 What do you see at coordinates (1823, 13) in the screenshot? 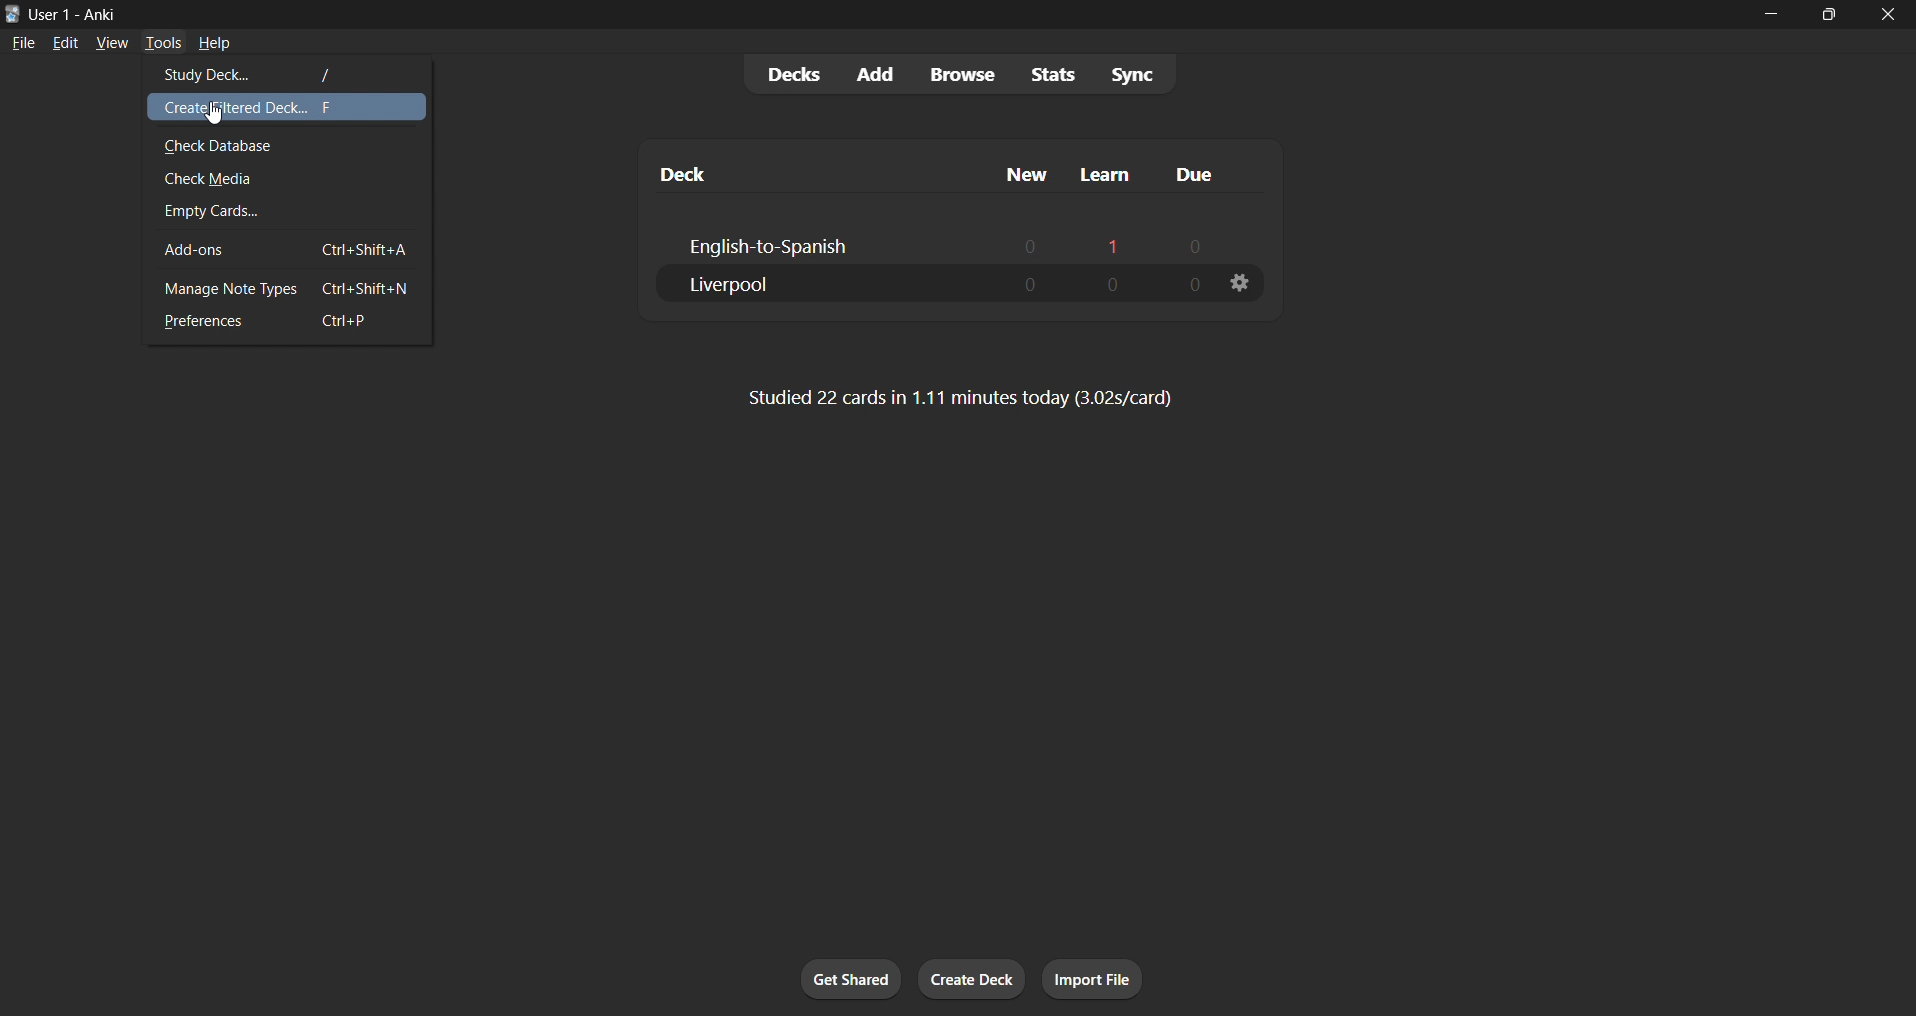
I see `maximize/restore` at bounding box center [1823, 13].